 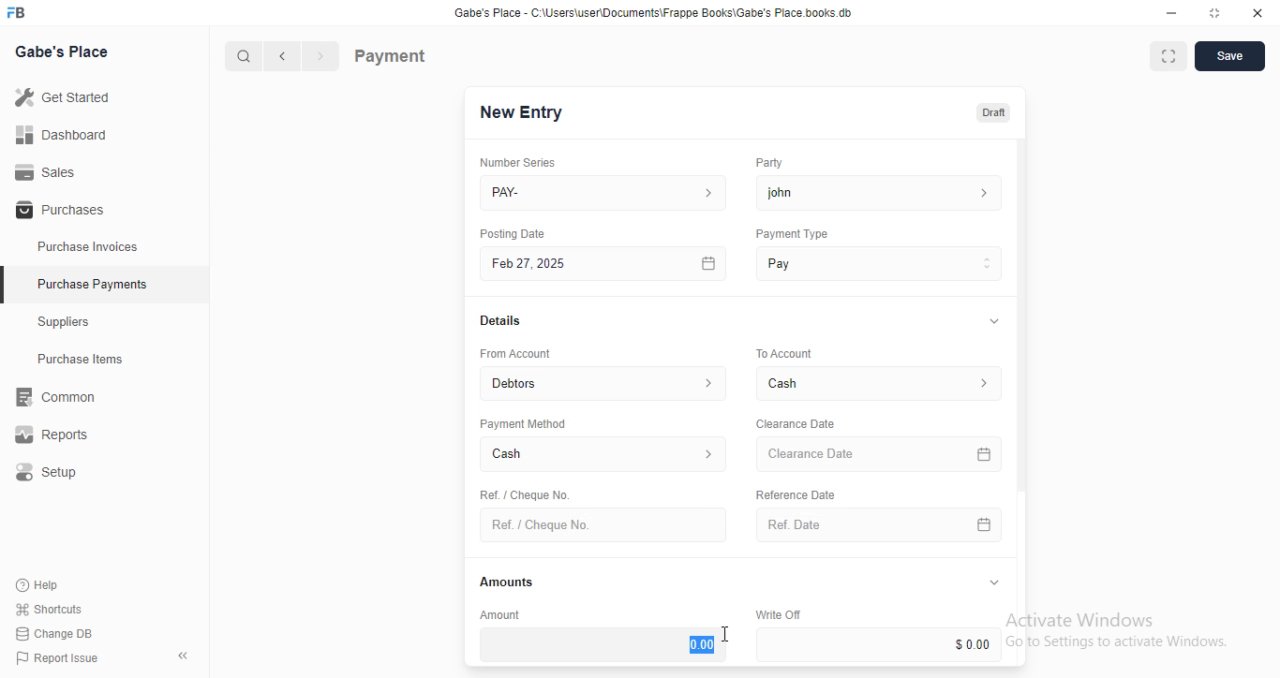 I want to click on Write Off, so click(x=776, y=614).